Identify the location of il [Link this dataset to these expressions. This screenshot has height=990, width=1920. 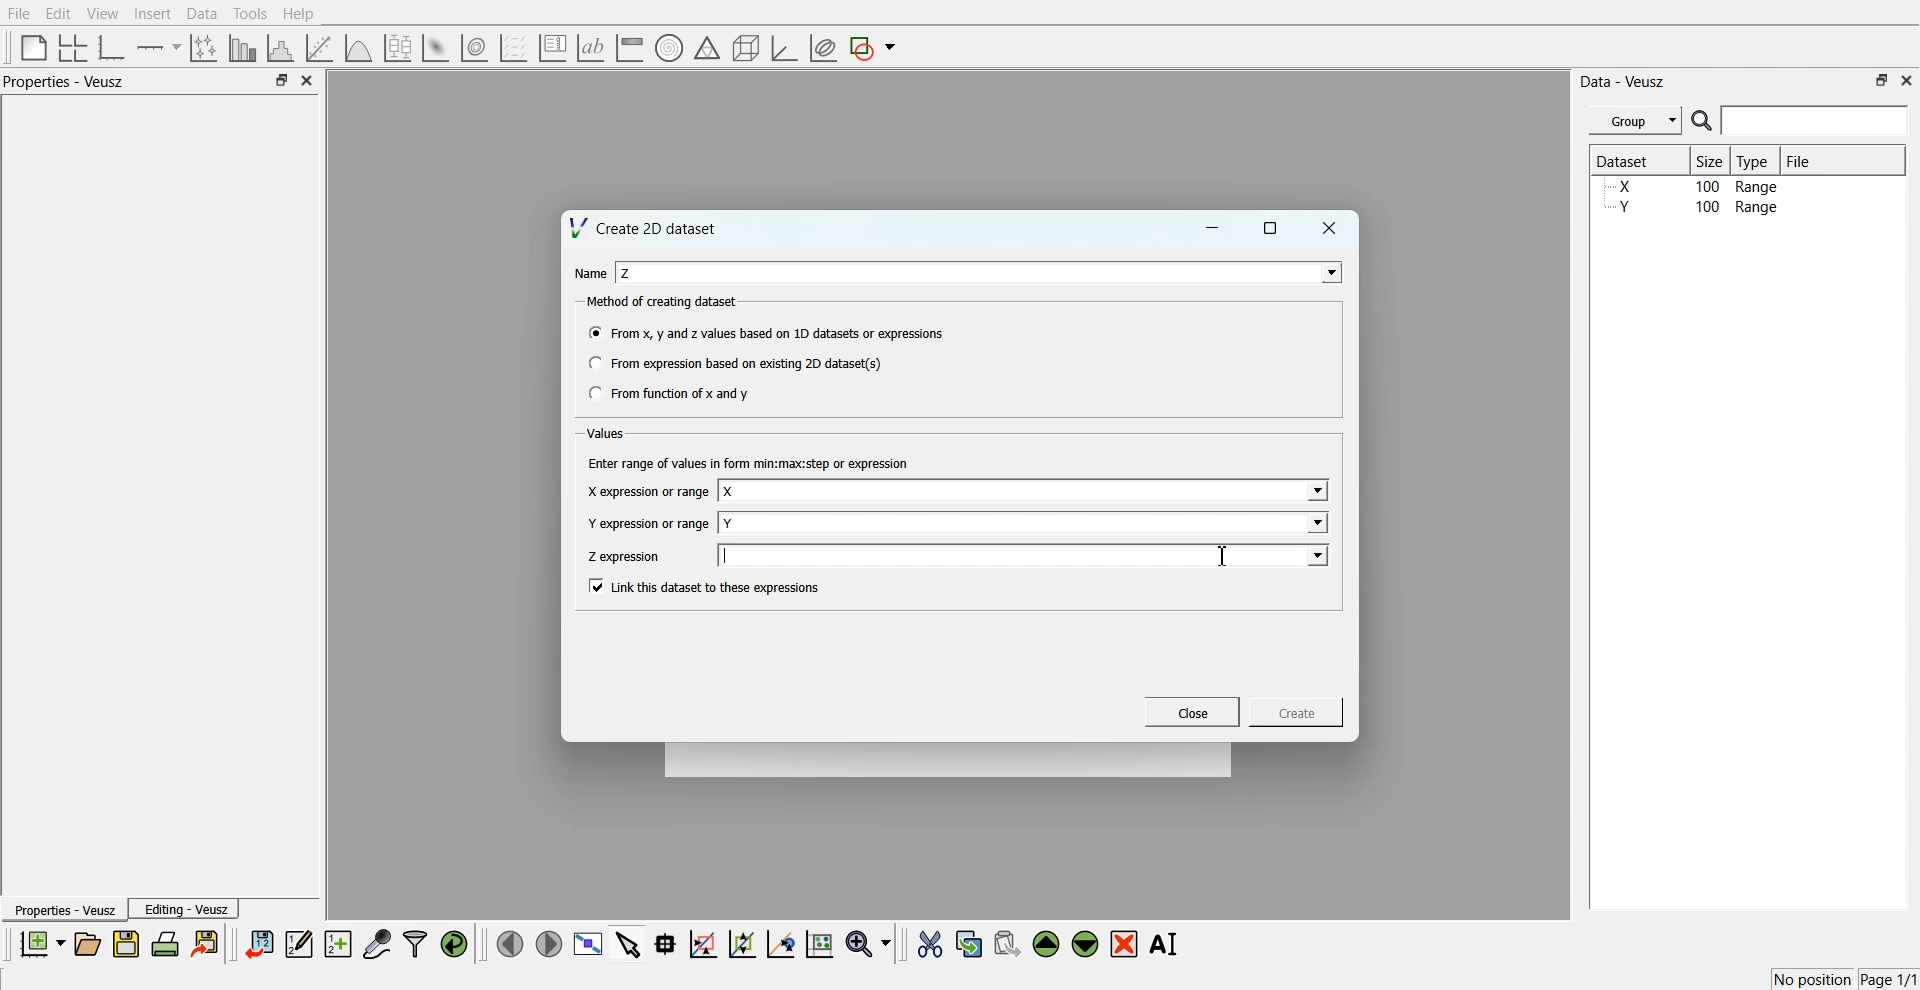
(706, 586).